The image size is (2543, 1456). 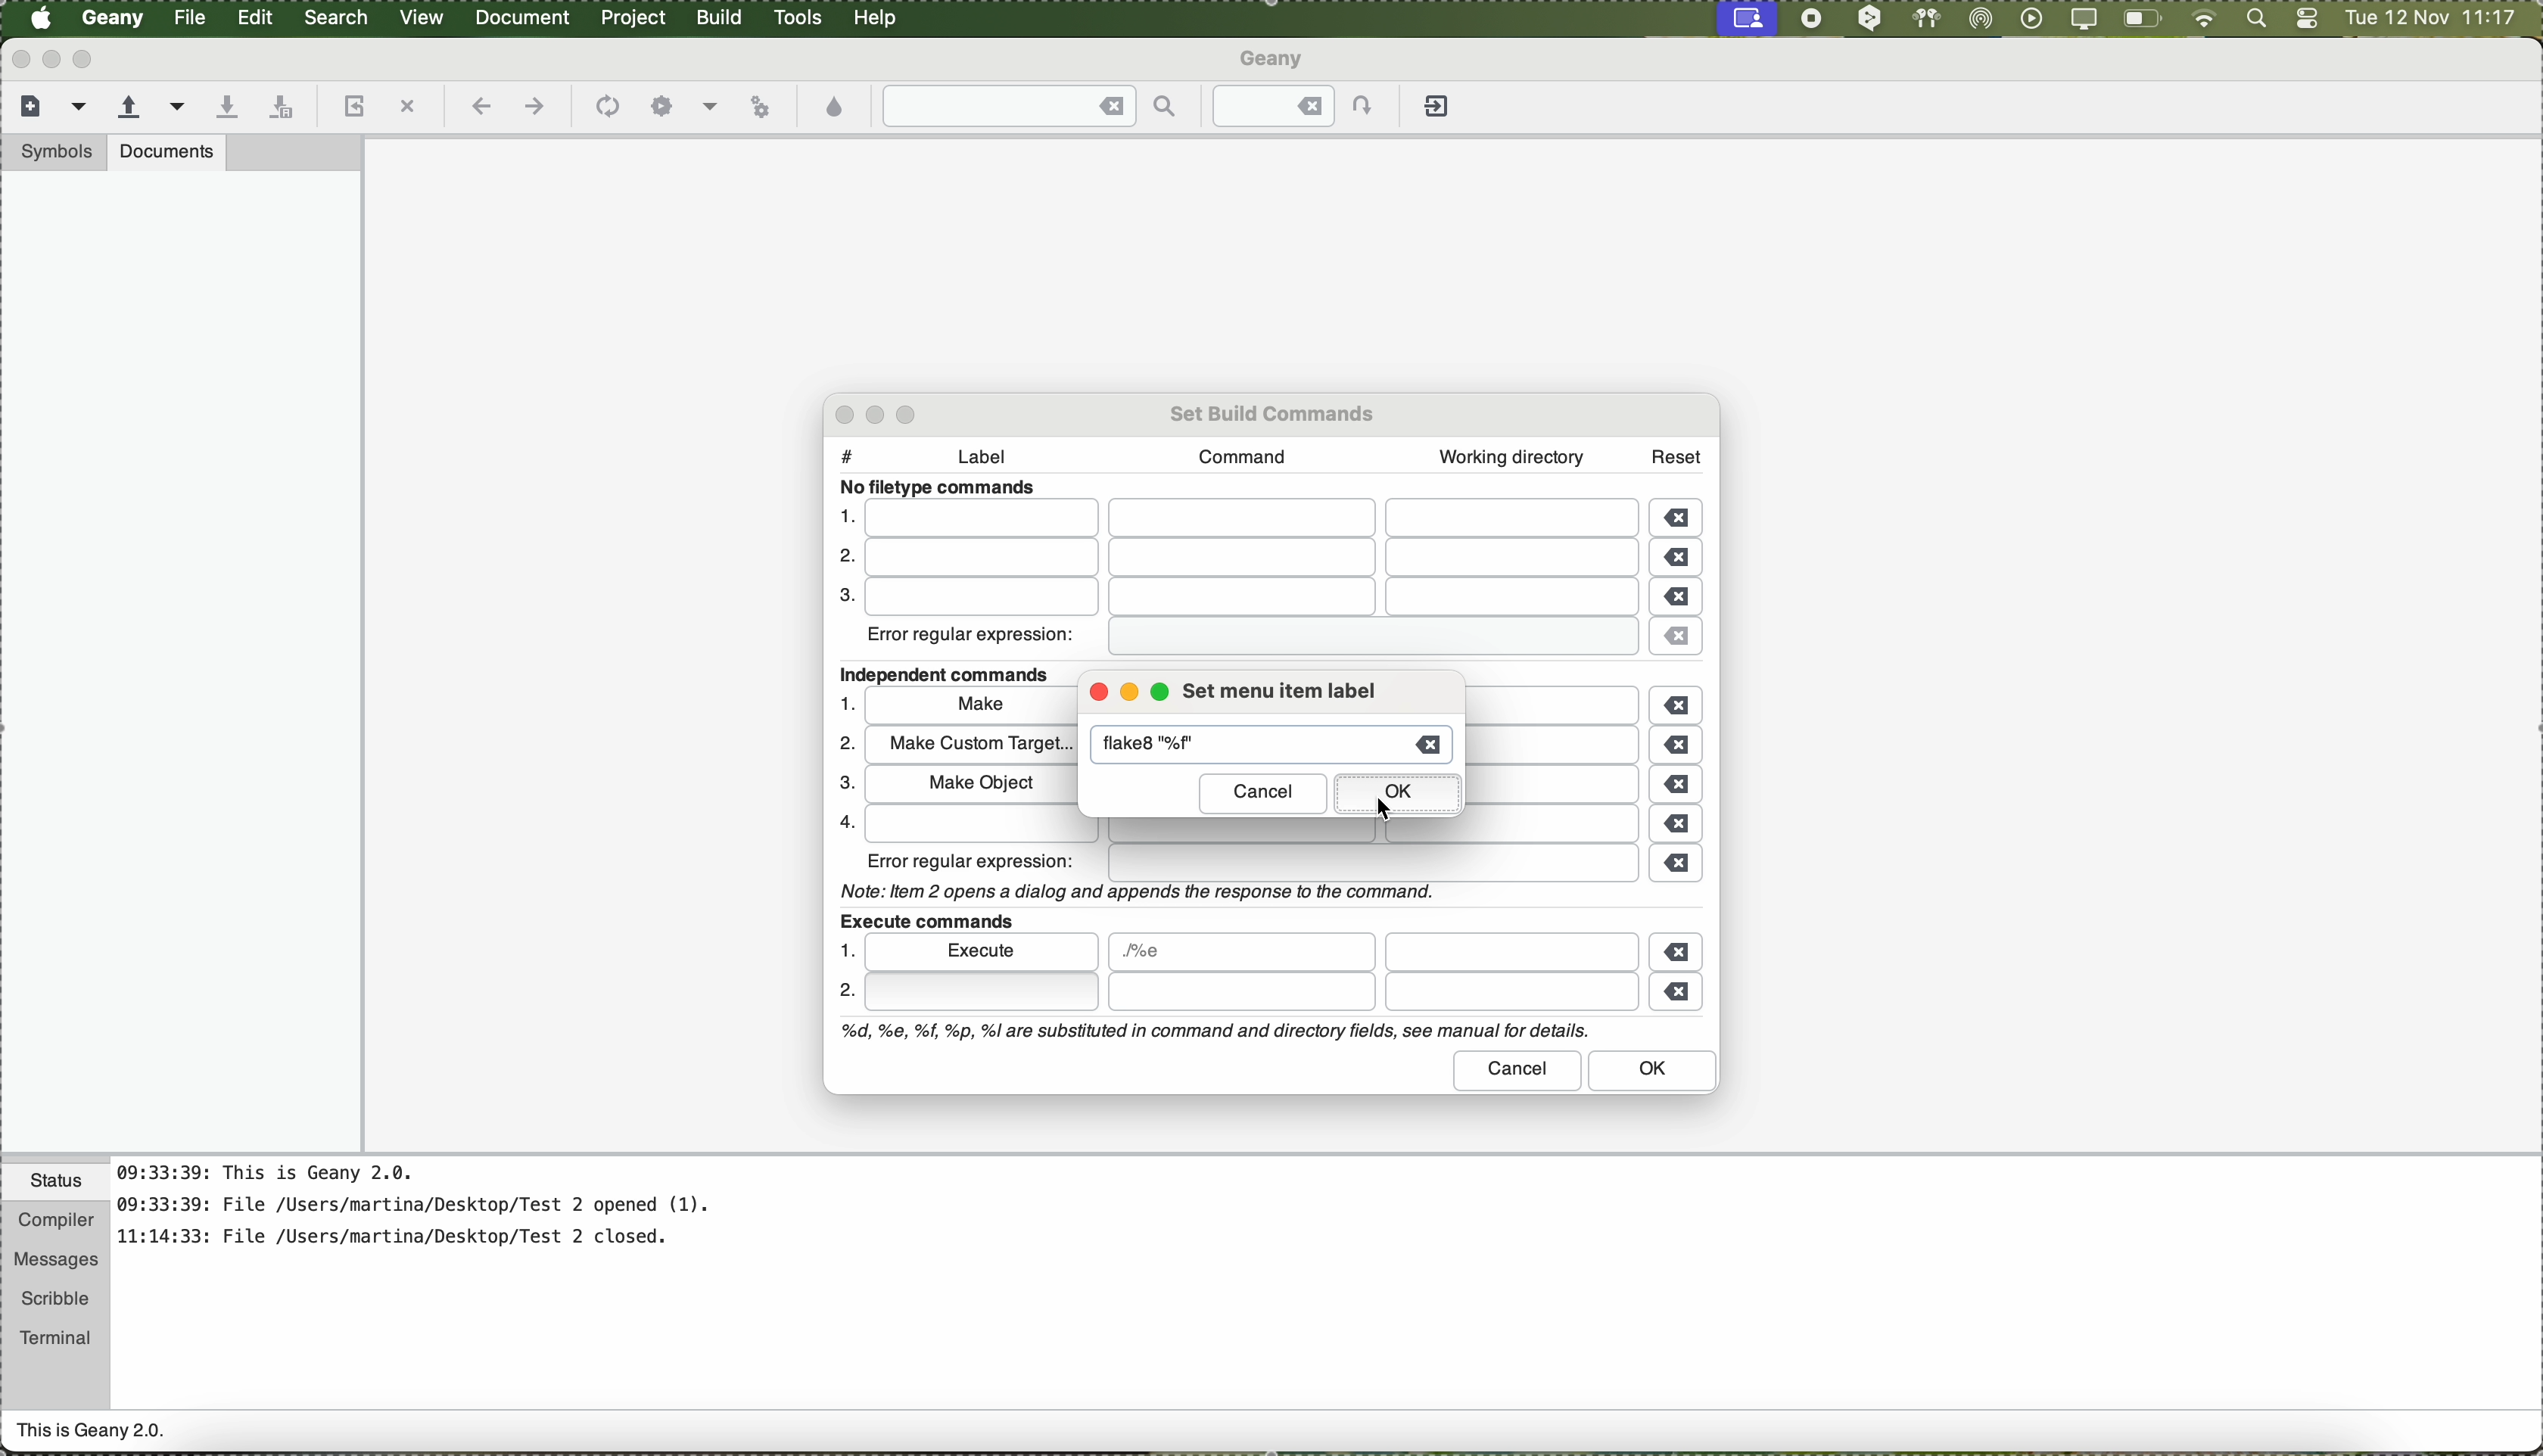 What do you see at coordinates (847, 451) in the screenshot?
I see `#` at bounding box center [847, 451].